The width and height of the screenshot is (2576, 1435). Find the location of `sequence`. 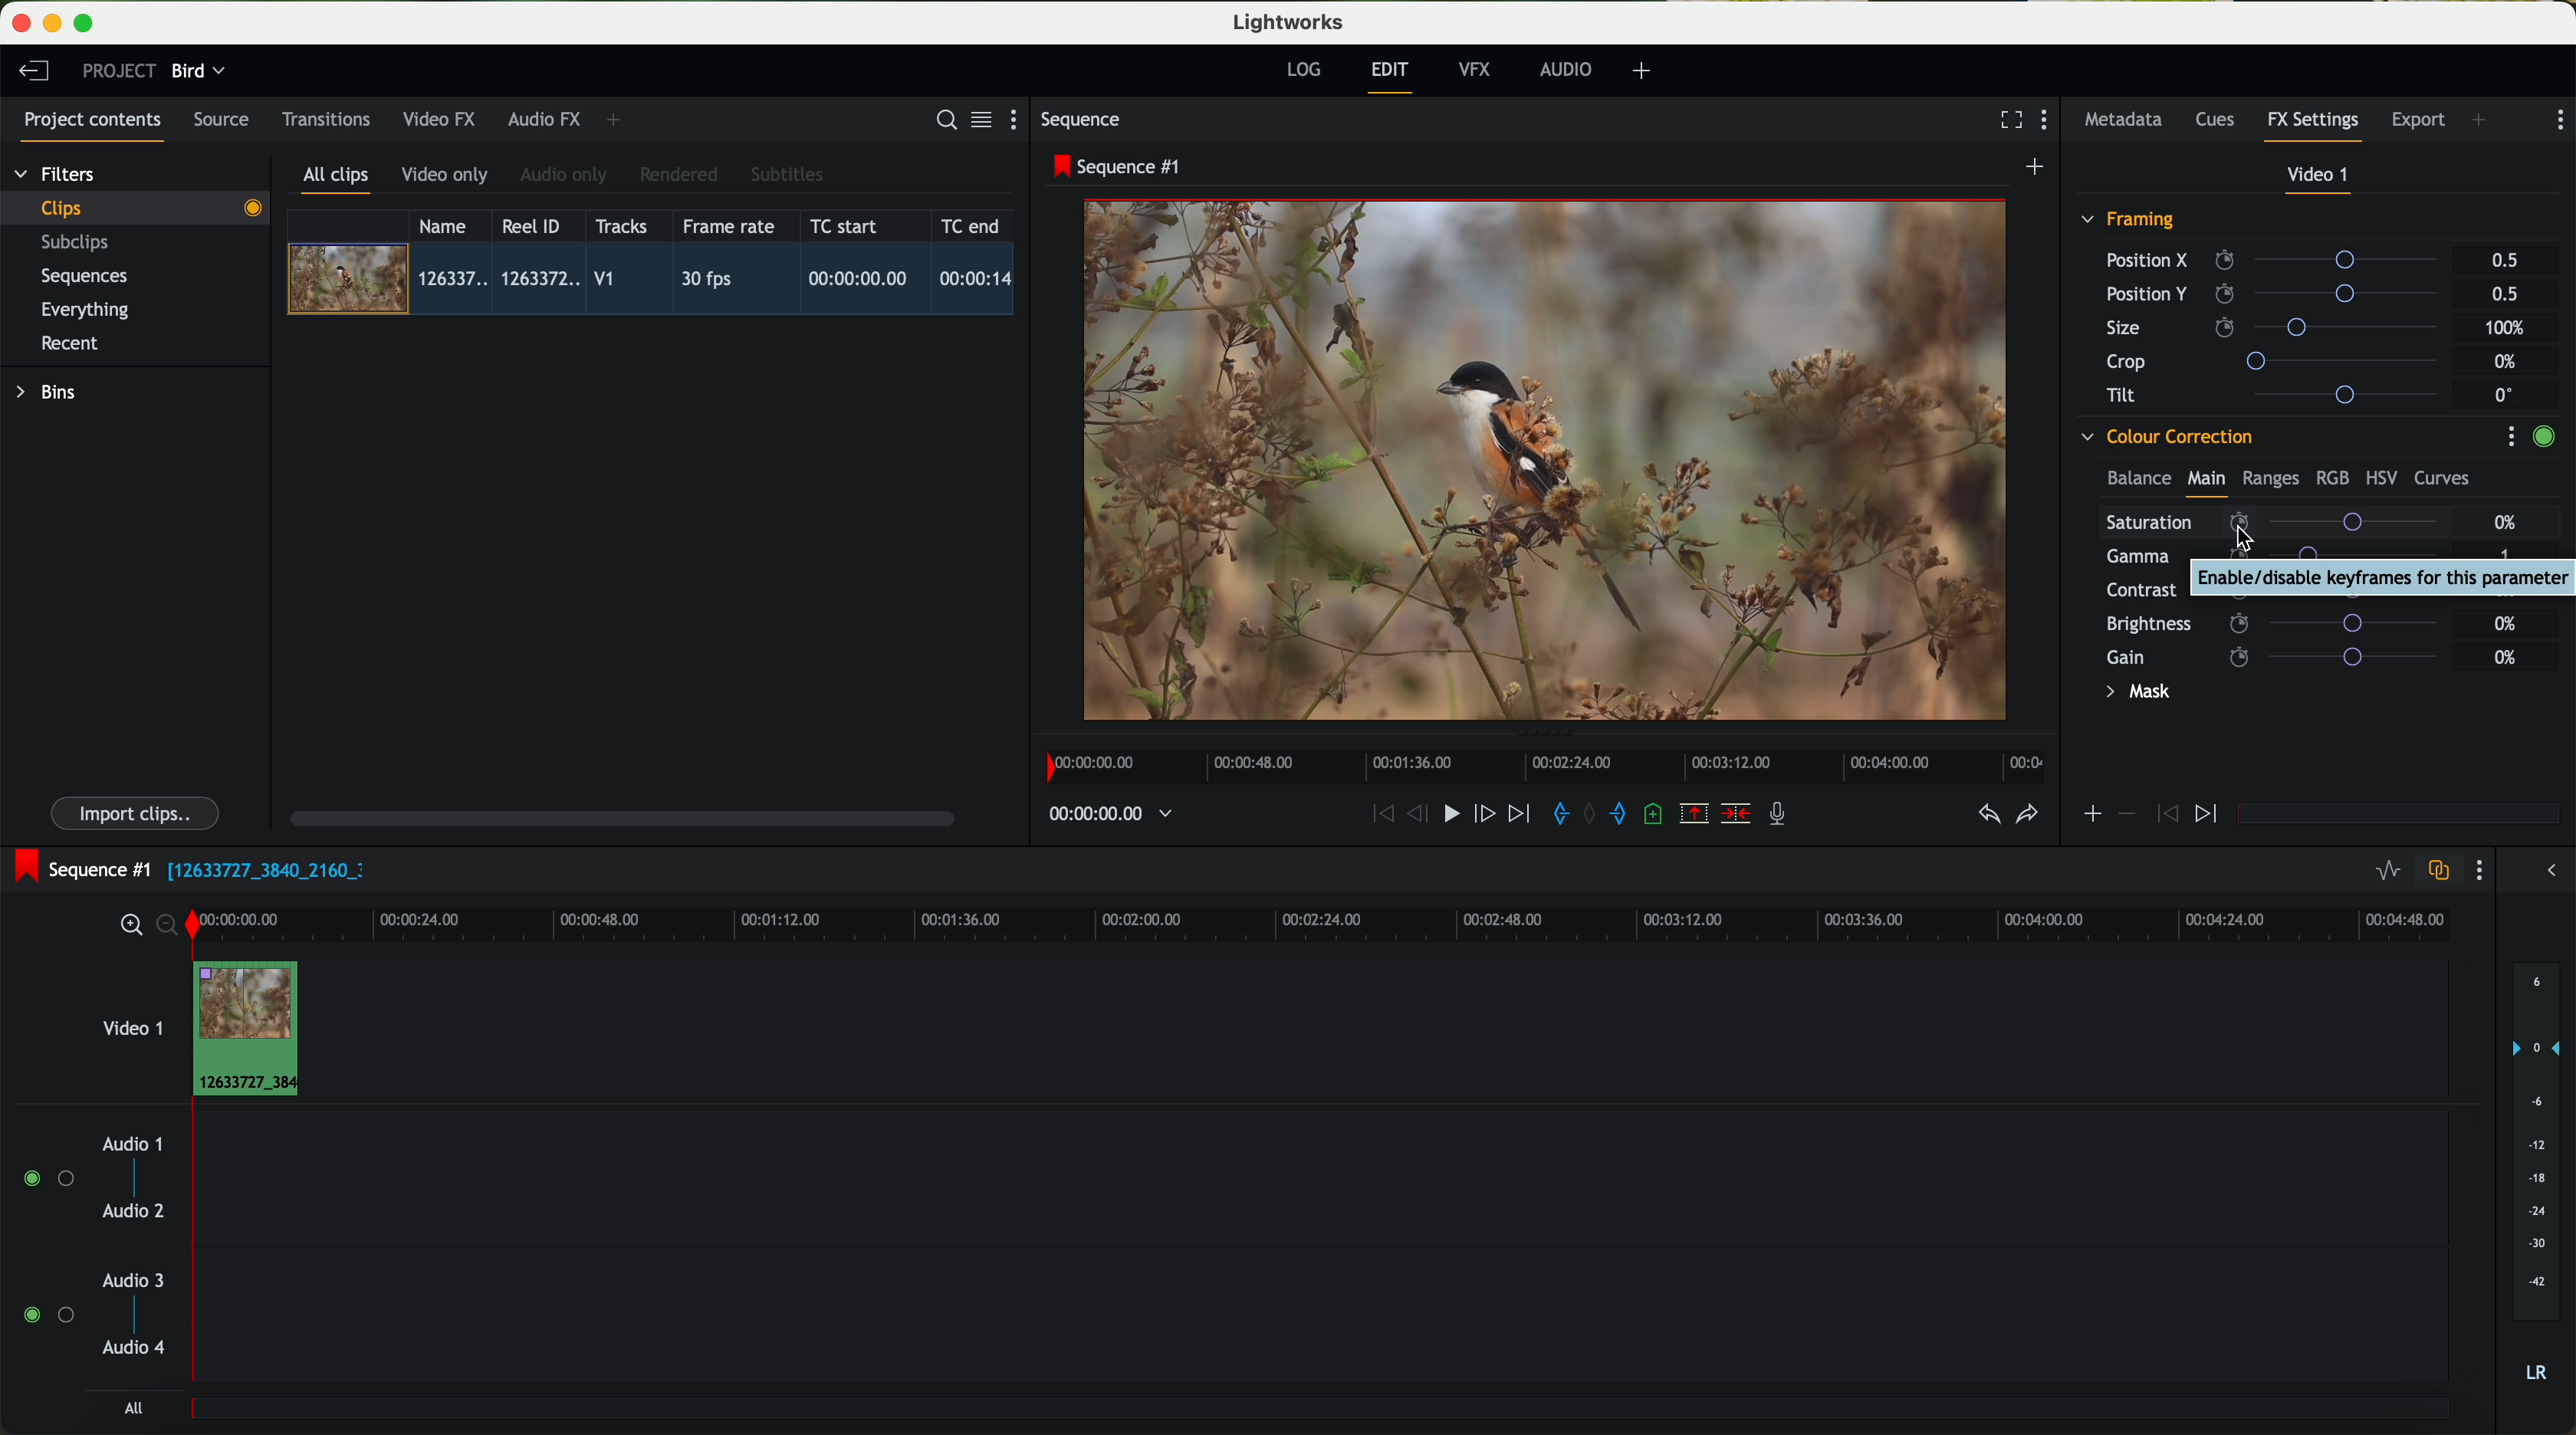

sequence is located at coordinates (1081, 120).